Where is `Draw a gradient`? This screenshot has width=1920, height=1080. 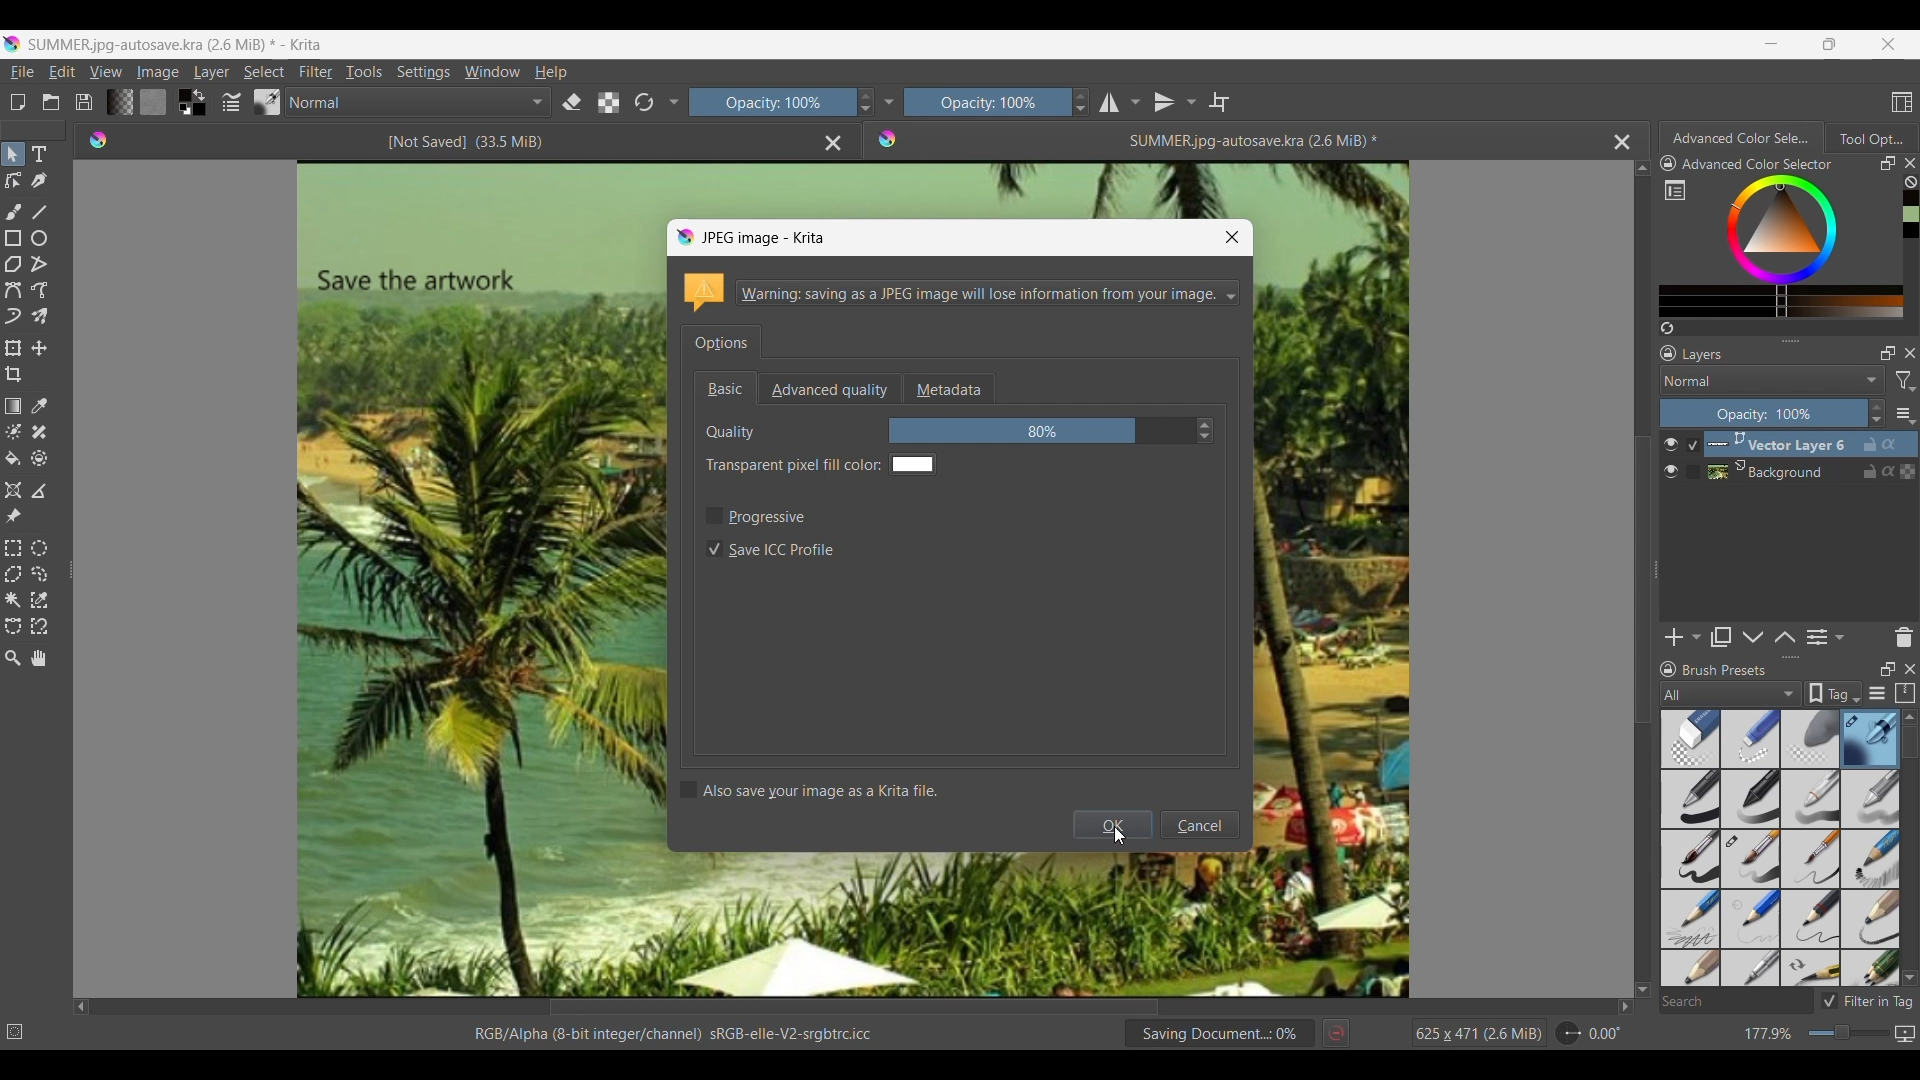
Draw a gradient is located at coordinates (12, 406).